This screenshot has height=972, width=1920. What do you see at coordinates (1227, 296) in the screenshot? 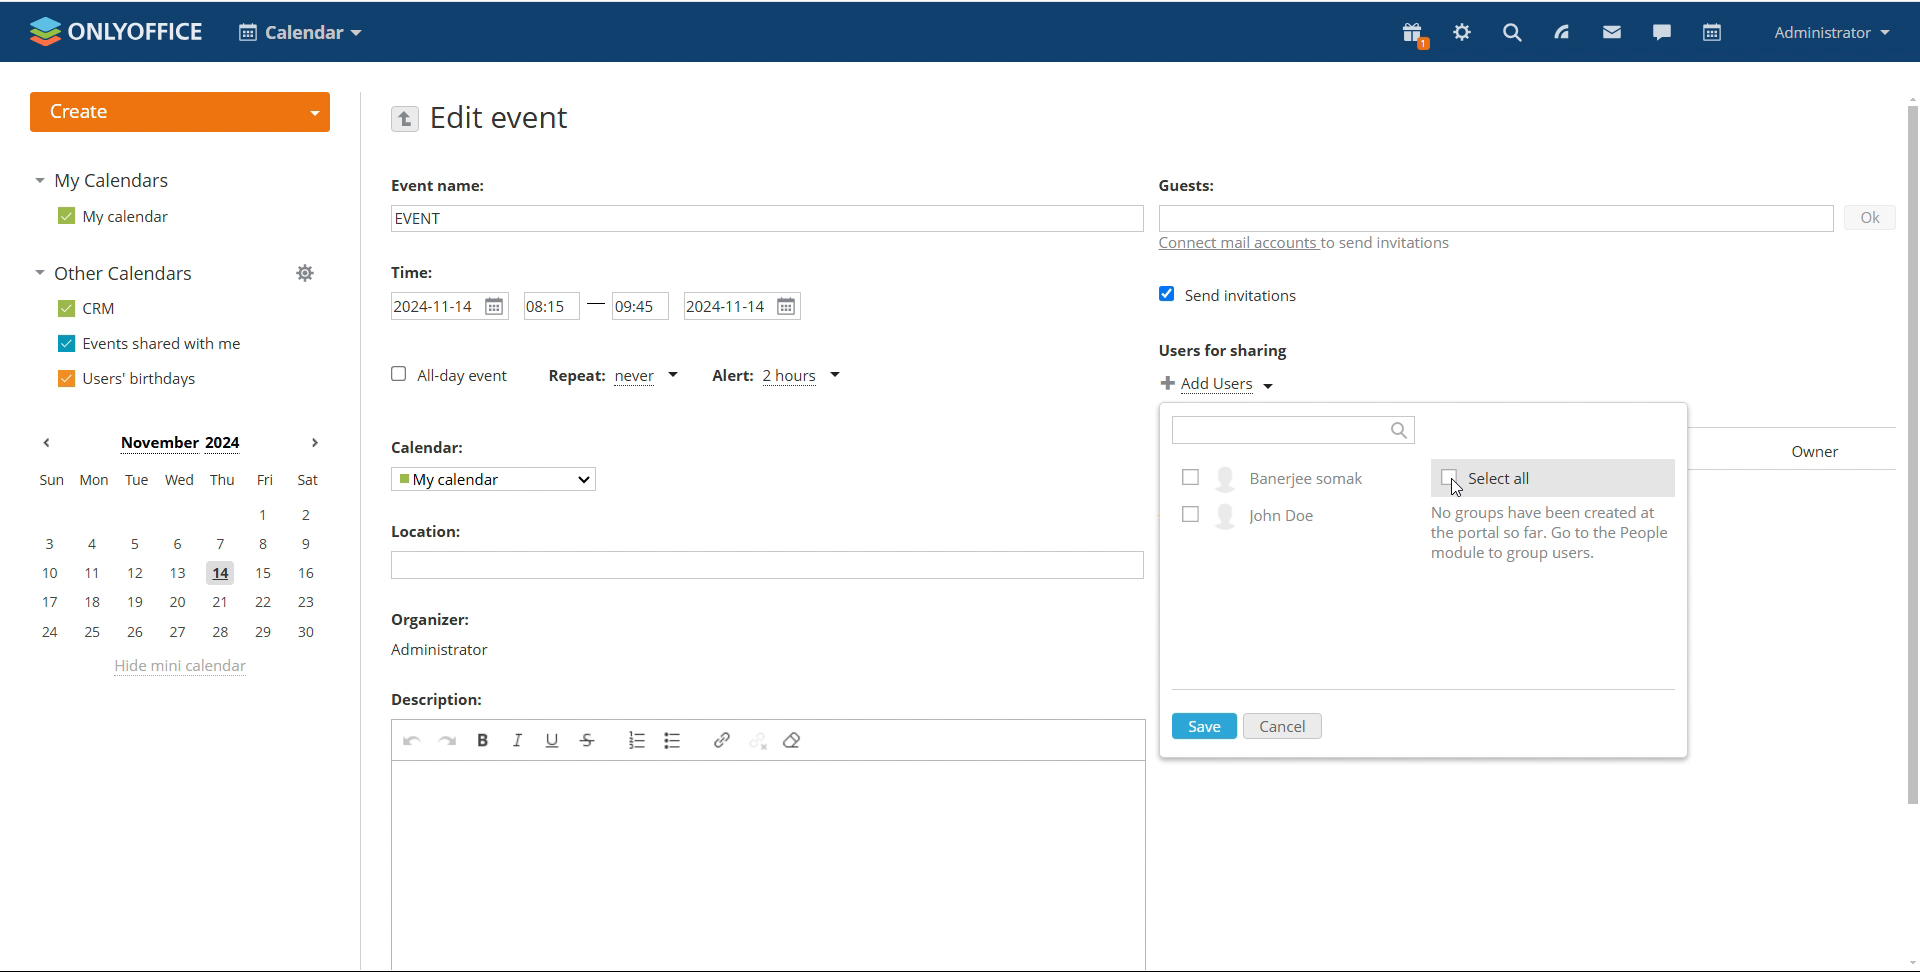
I see `send invitations` at bounding box center [1227, 296].